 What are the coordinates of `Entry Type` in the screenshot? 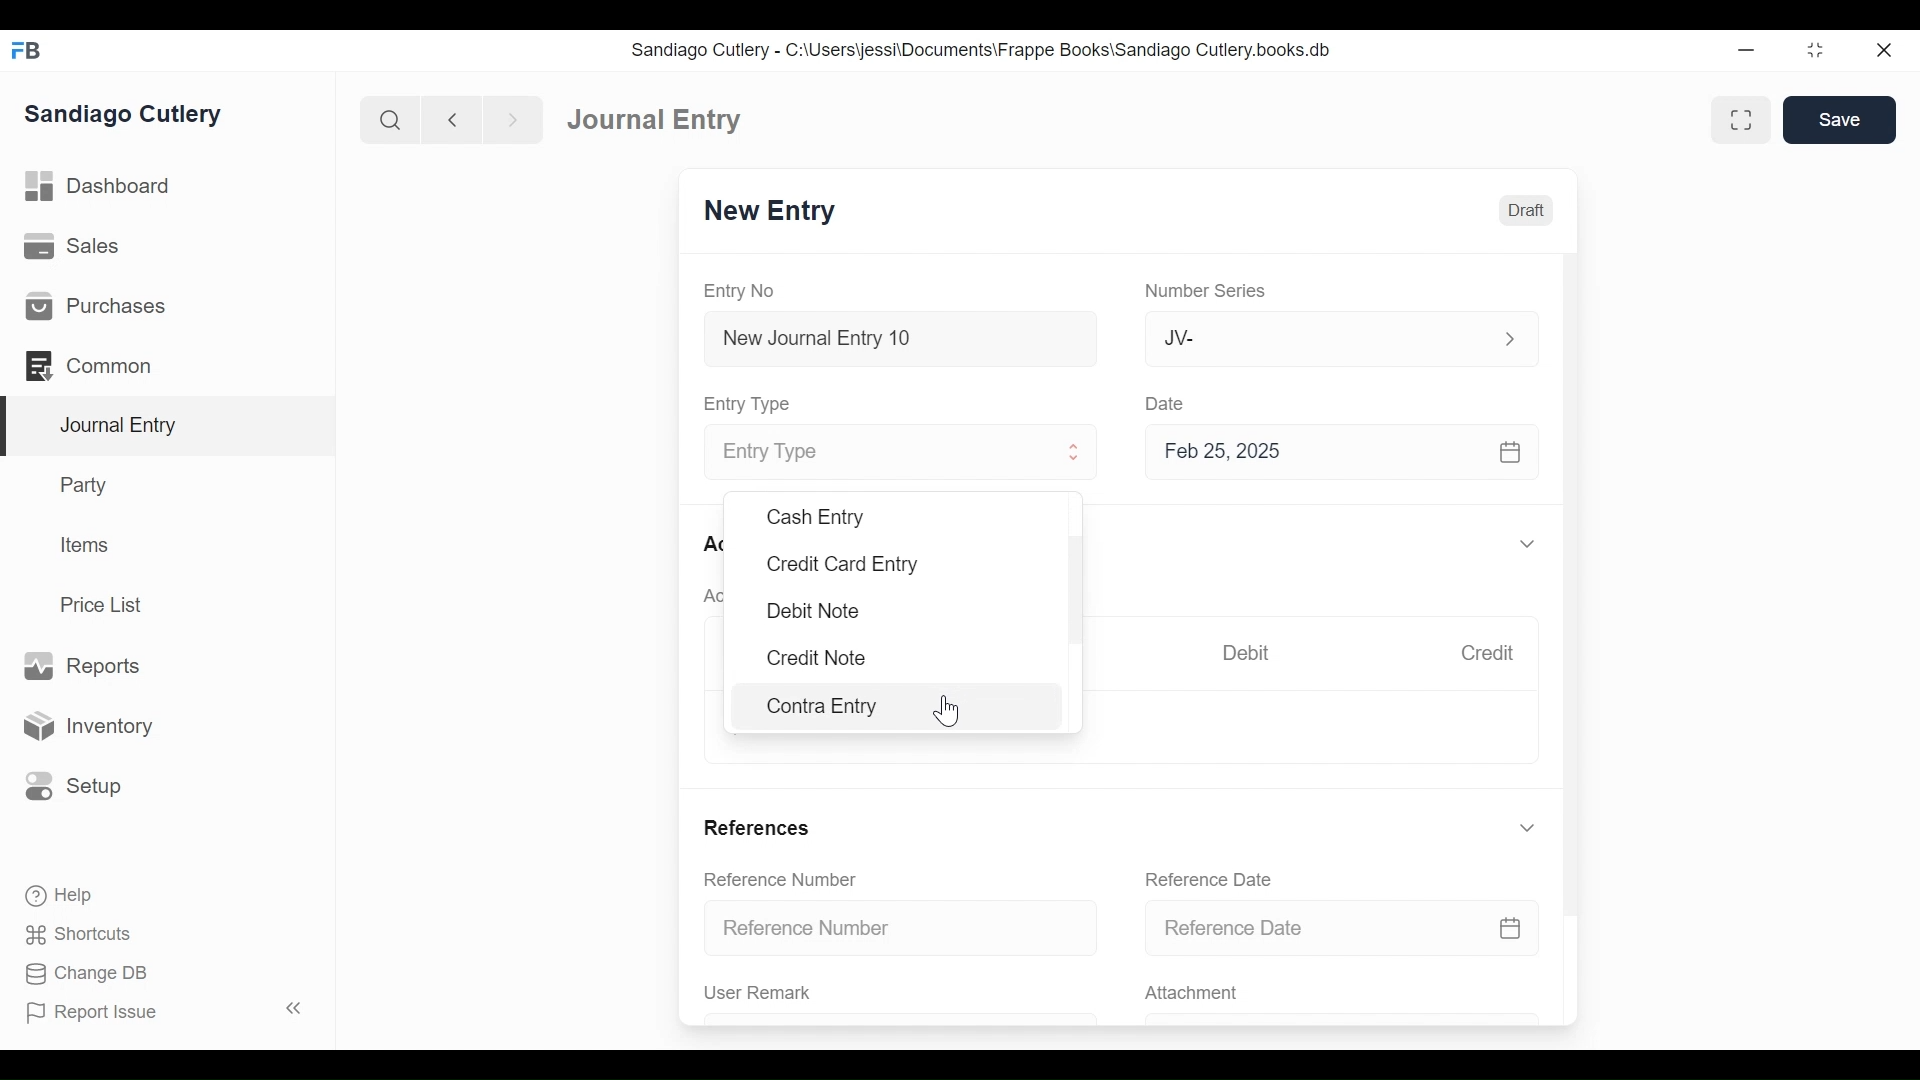 It's located at (753, 403).